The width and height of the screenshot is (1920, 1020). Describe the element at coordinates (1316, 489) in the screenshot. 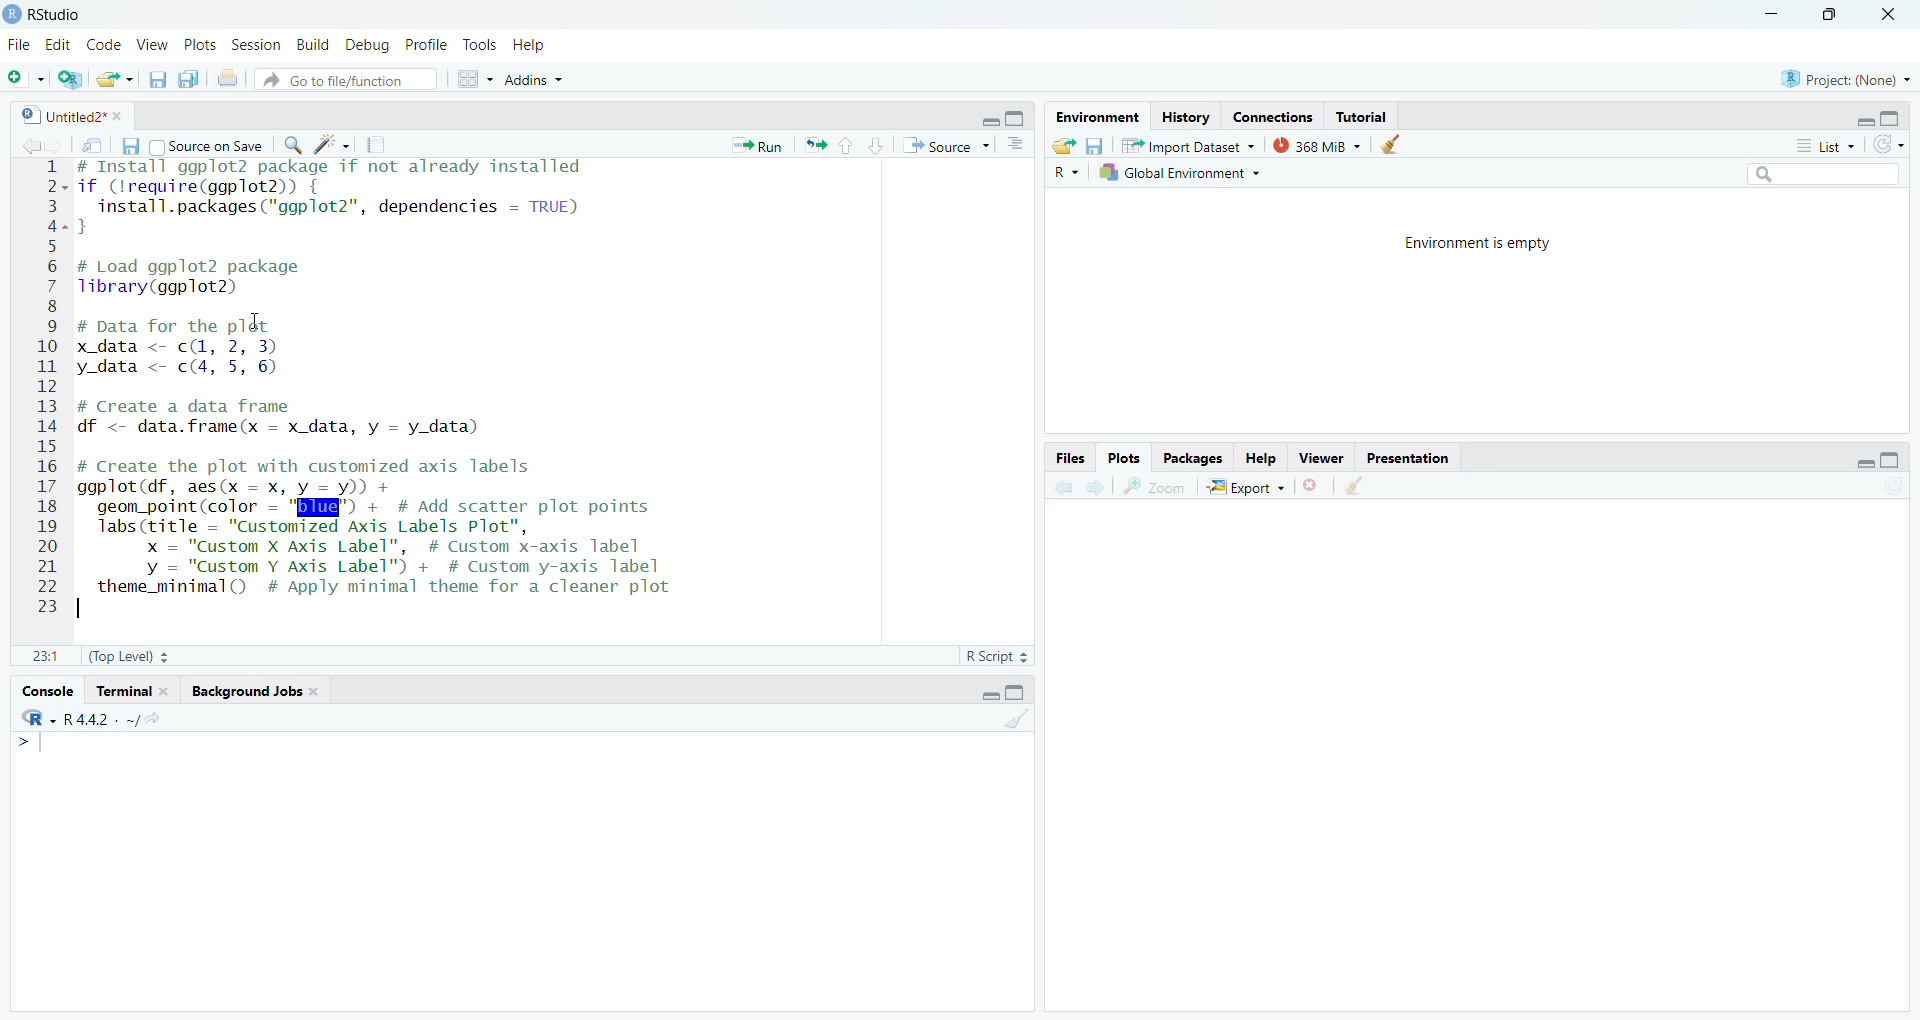

I see `close` at that location.